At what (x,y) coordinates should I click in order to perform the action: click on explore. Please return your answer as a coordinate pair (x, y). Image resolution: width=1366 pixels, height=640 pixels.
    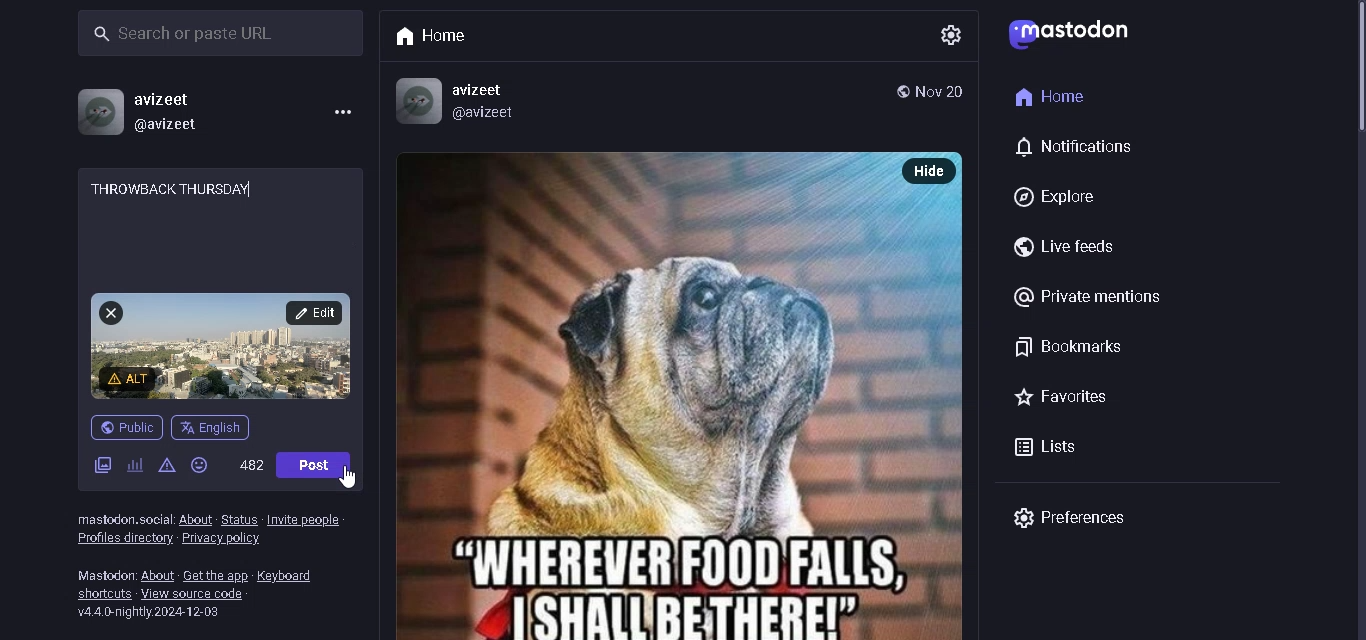
    Looking at the image, I should click on (1063, 193).